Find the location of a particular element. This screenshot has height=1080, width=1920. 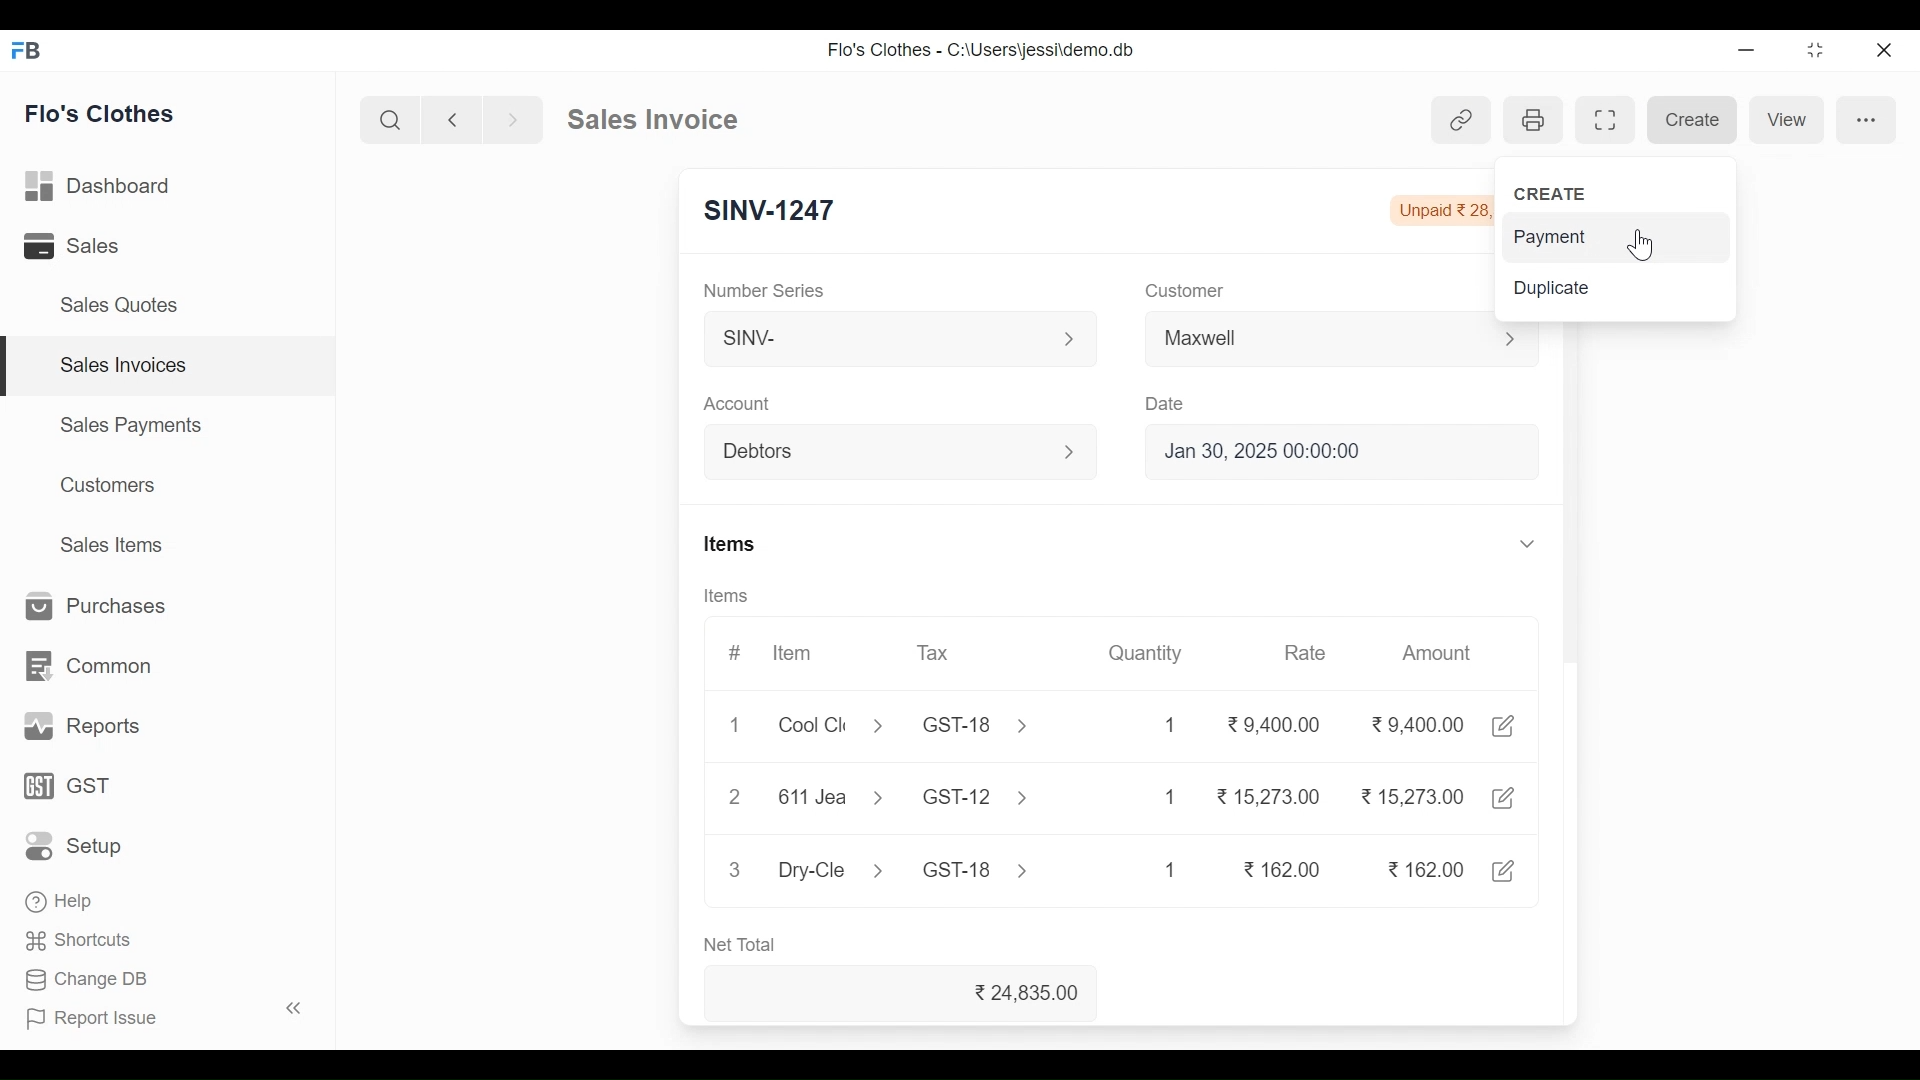

Search is located at coordinates (390, 120).